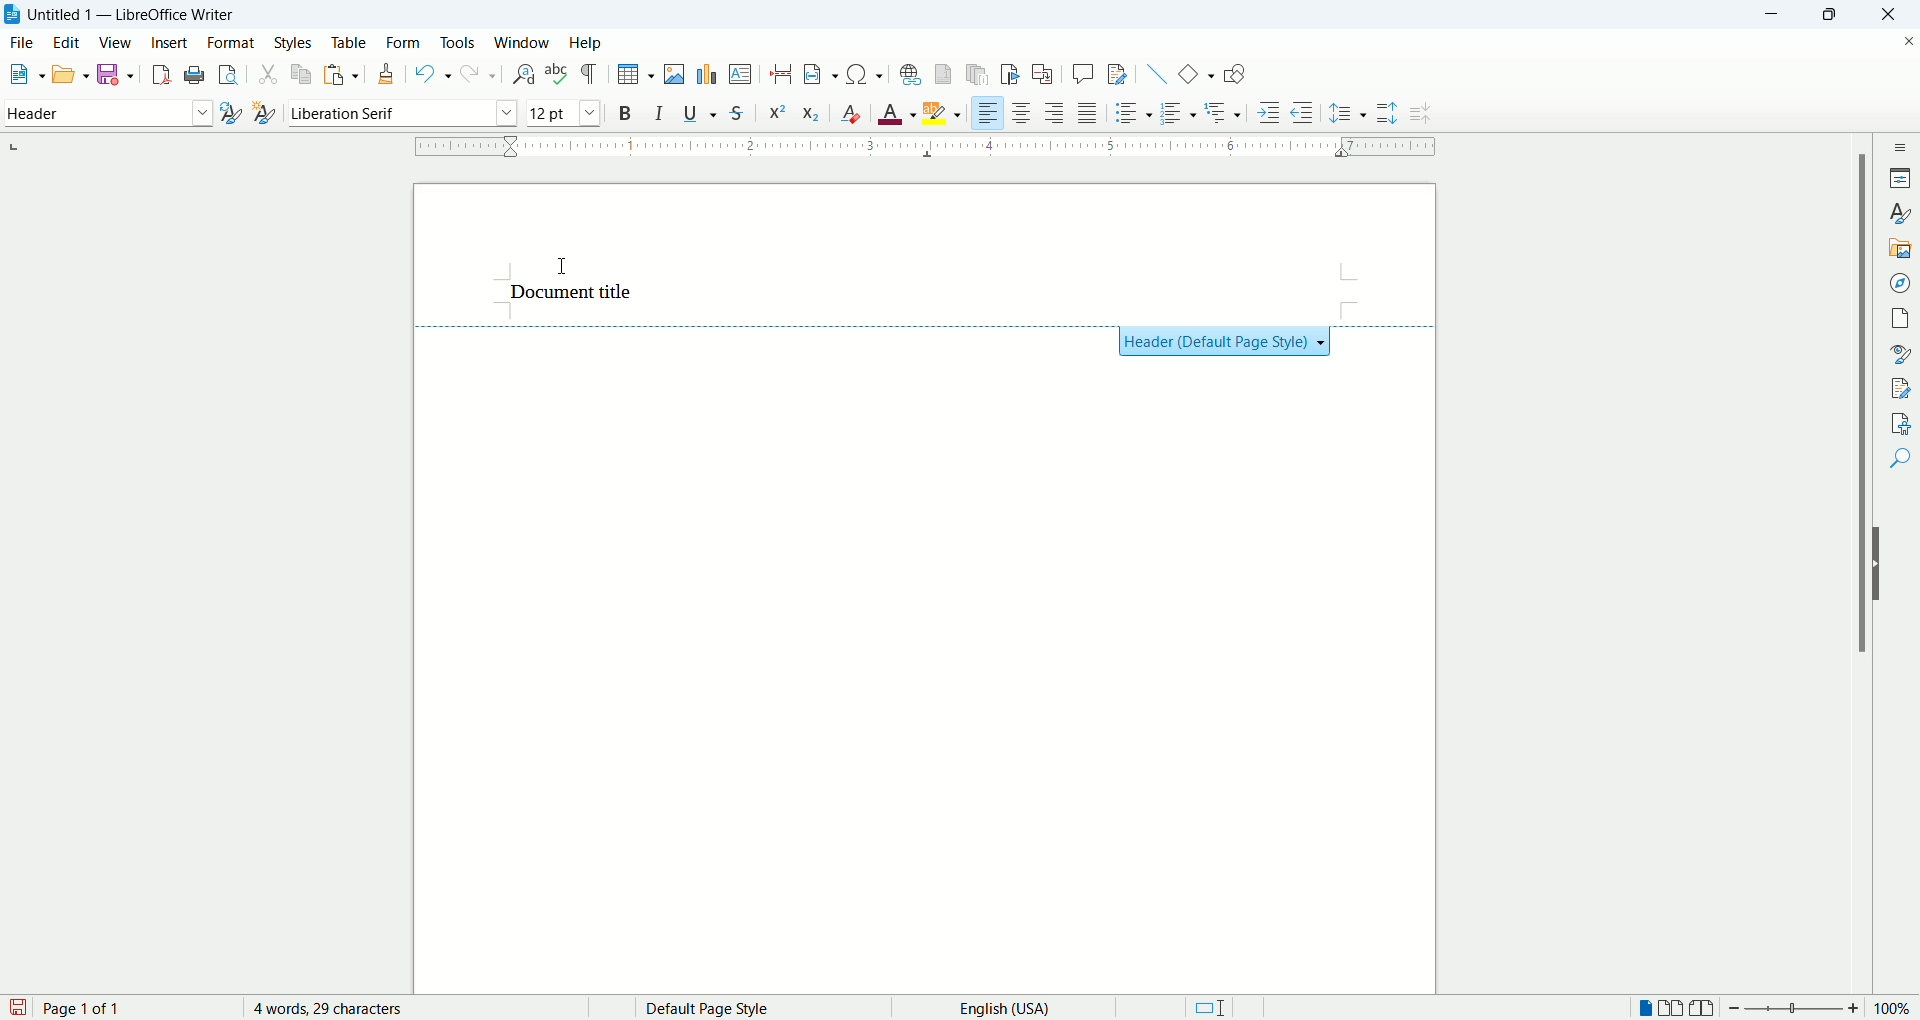 Image resolution: width=1920 pixels, height=1020 pixels. I want to click on view, so click(117, 43).